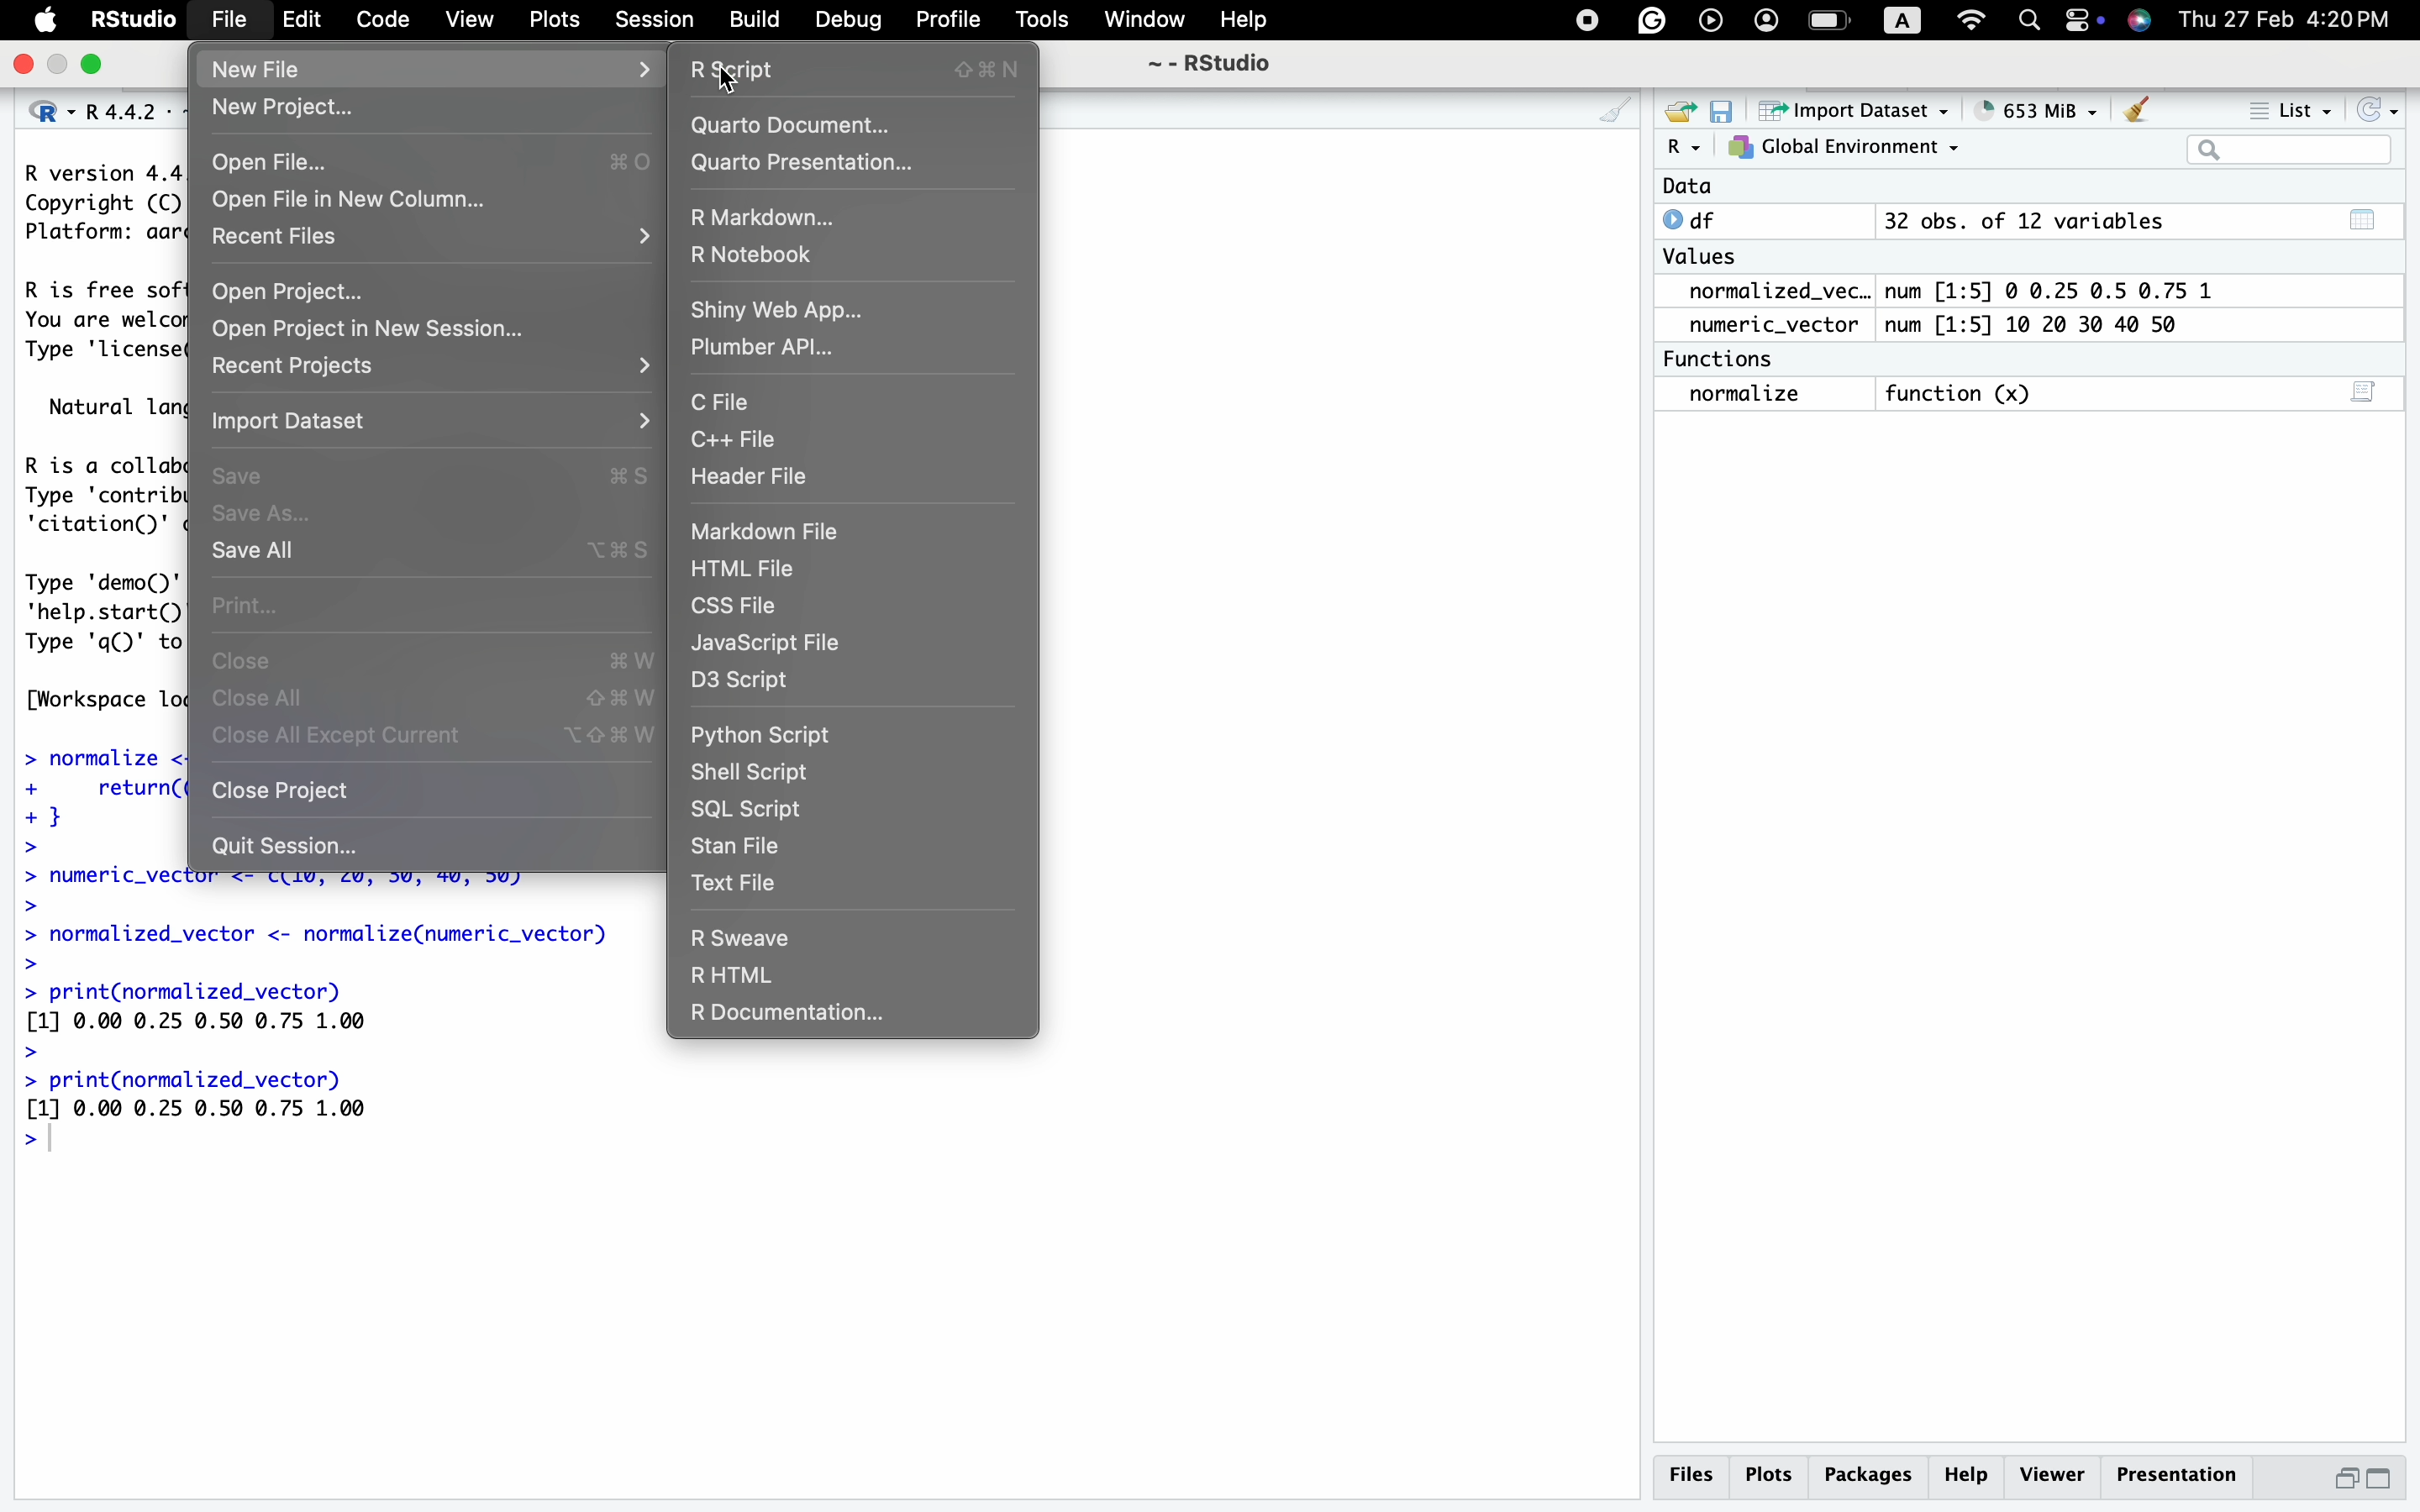 Image resolution: width=2420 pixels, height=1512 pixels. I want to click on Header File, so click(756, 475).